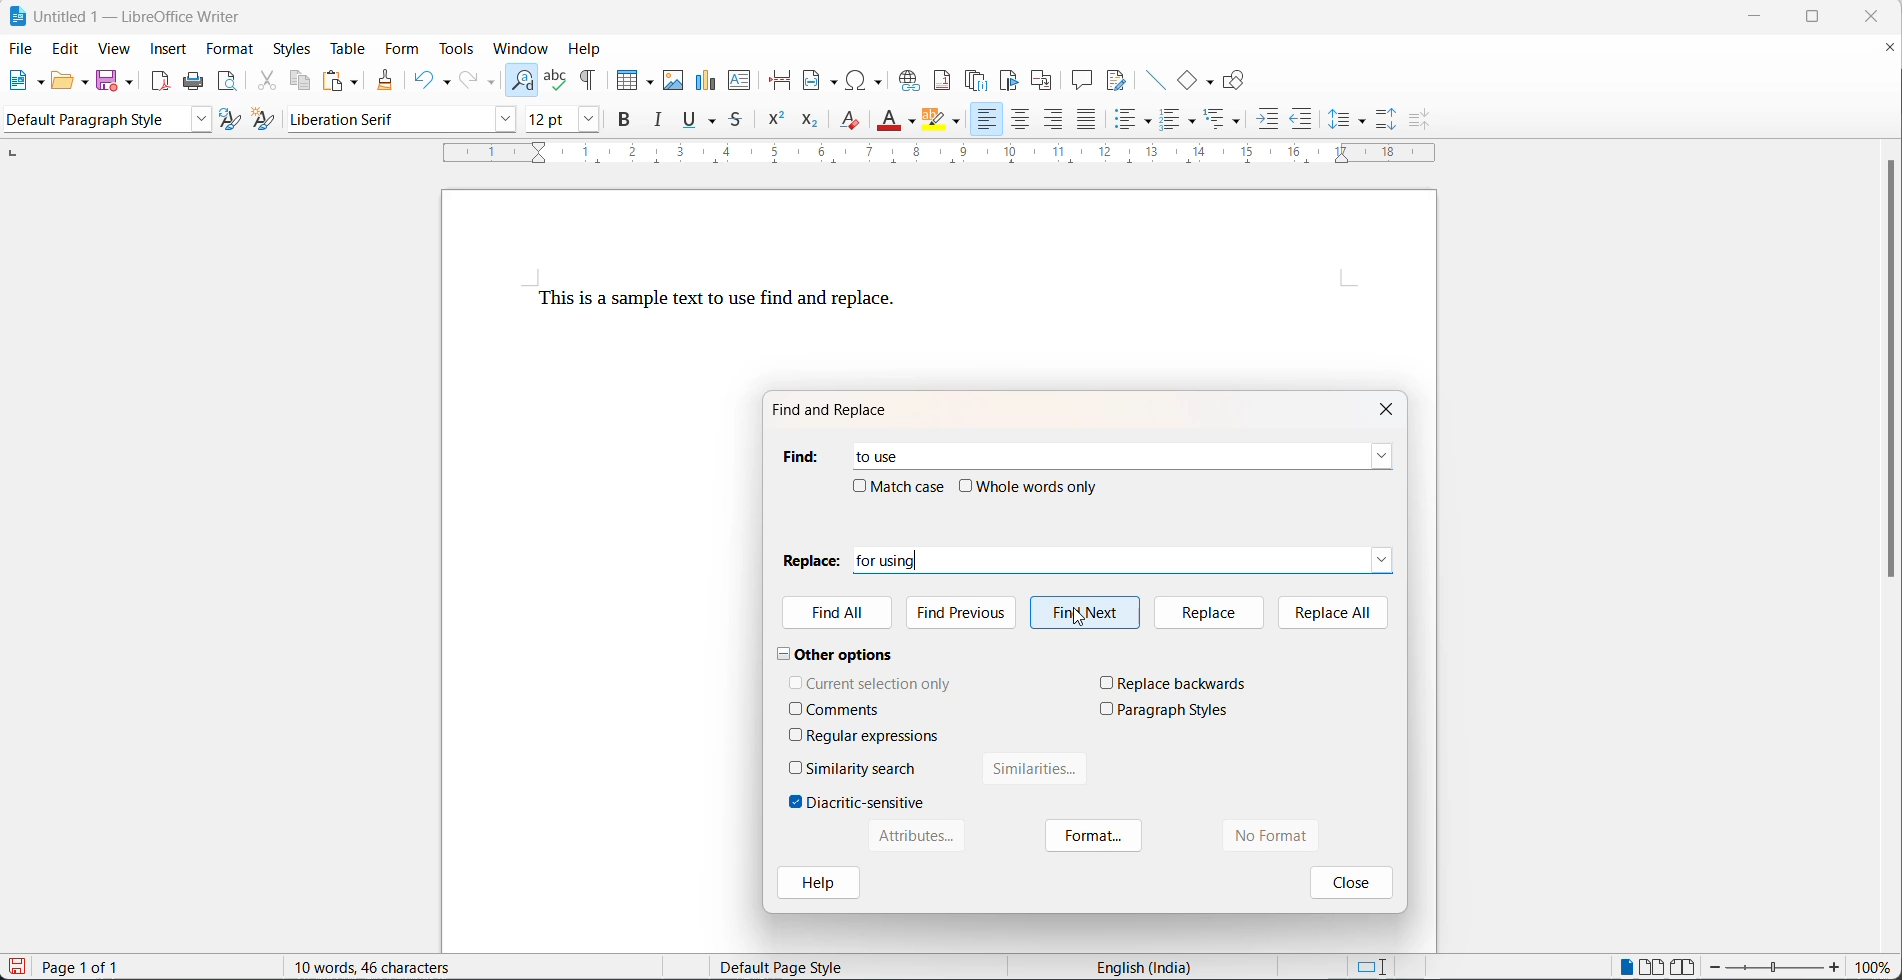 The width and height of the screenshot is (1902, 980). I want to click on zoom slider, so click(1774, 968).